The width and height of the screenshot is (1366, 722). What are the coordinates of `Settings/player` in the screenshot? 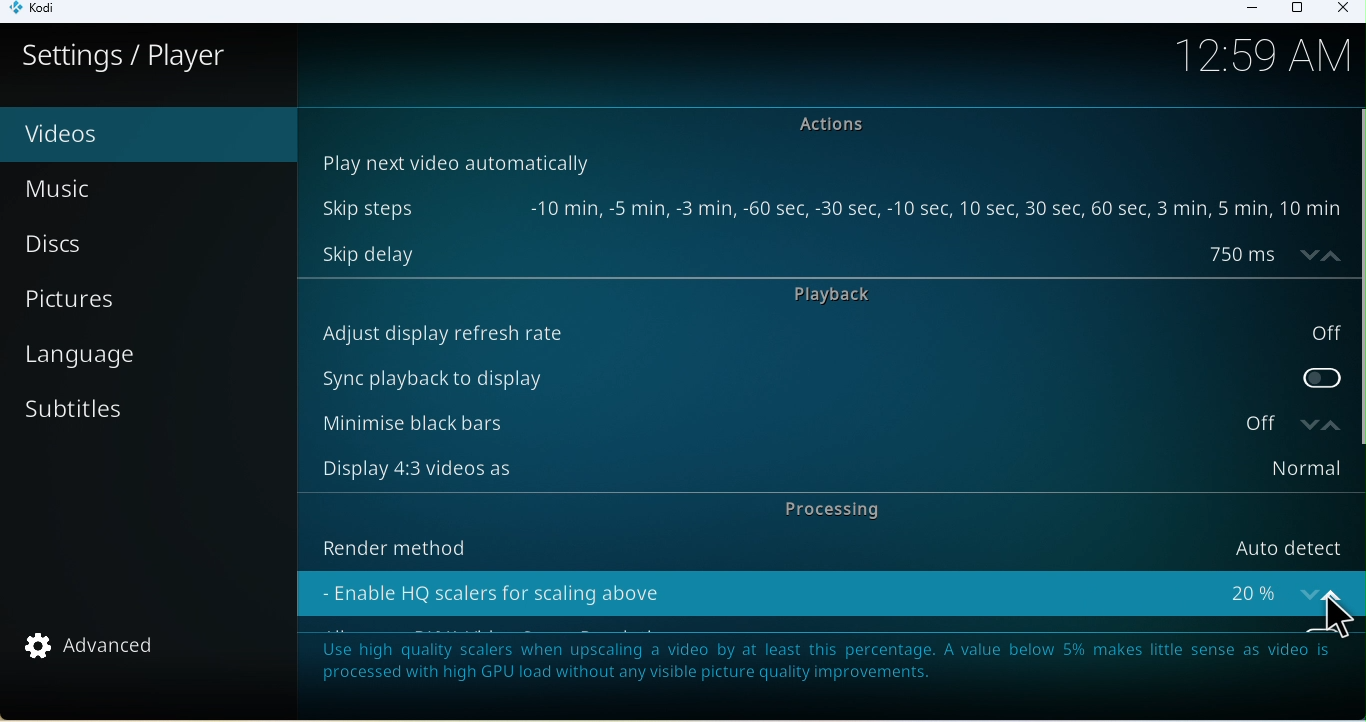 It's located at (125, 56).